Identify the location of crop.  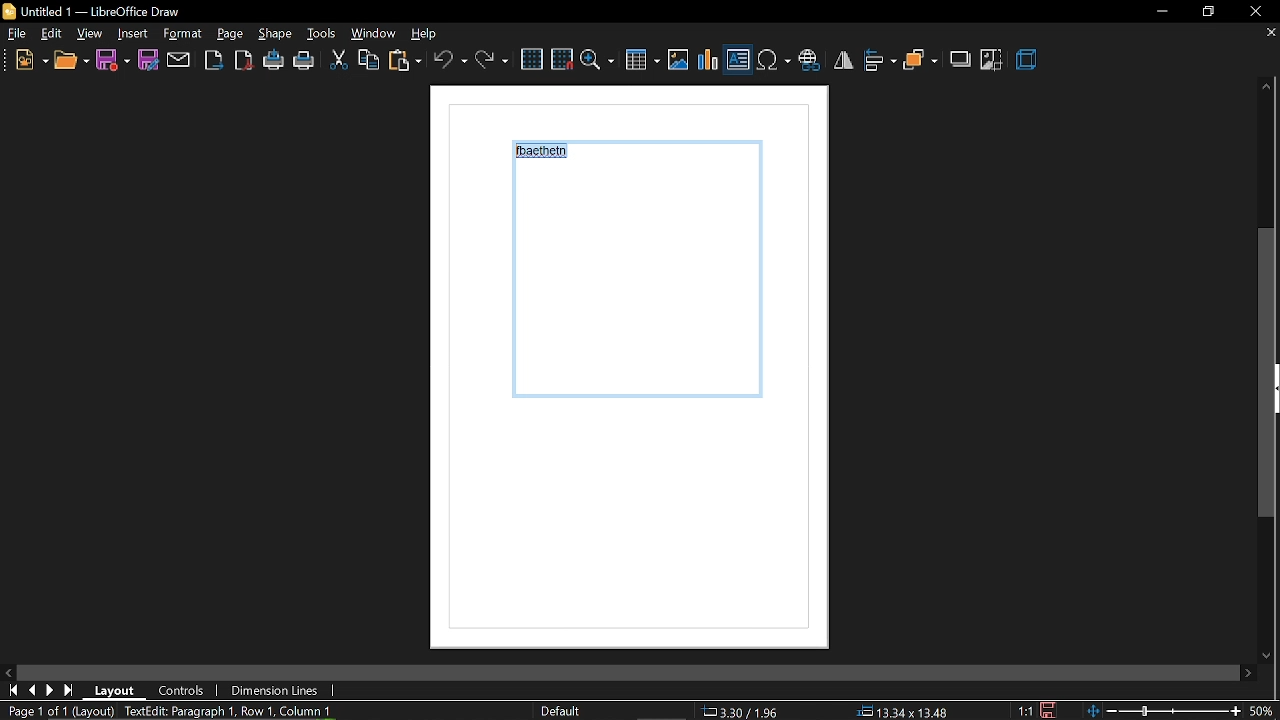
(993, 62).